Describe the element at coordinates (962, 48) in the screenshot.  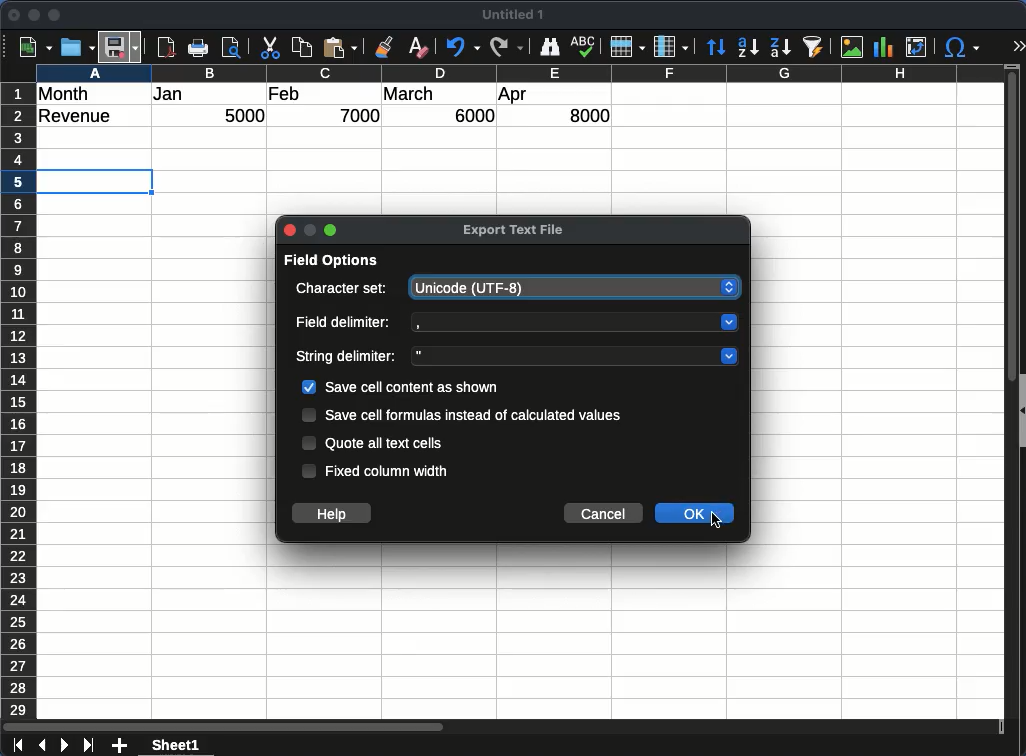
I see `special characters` at that location.